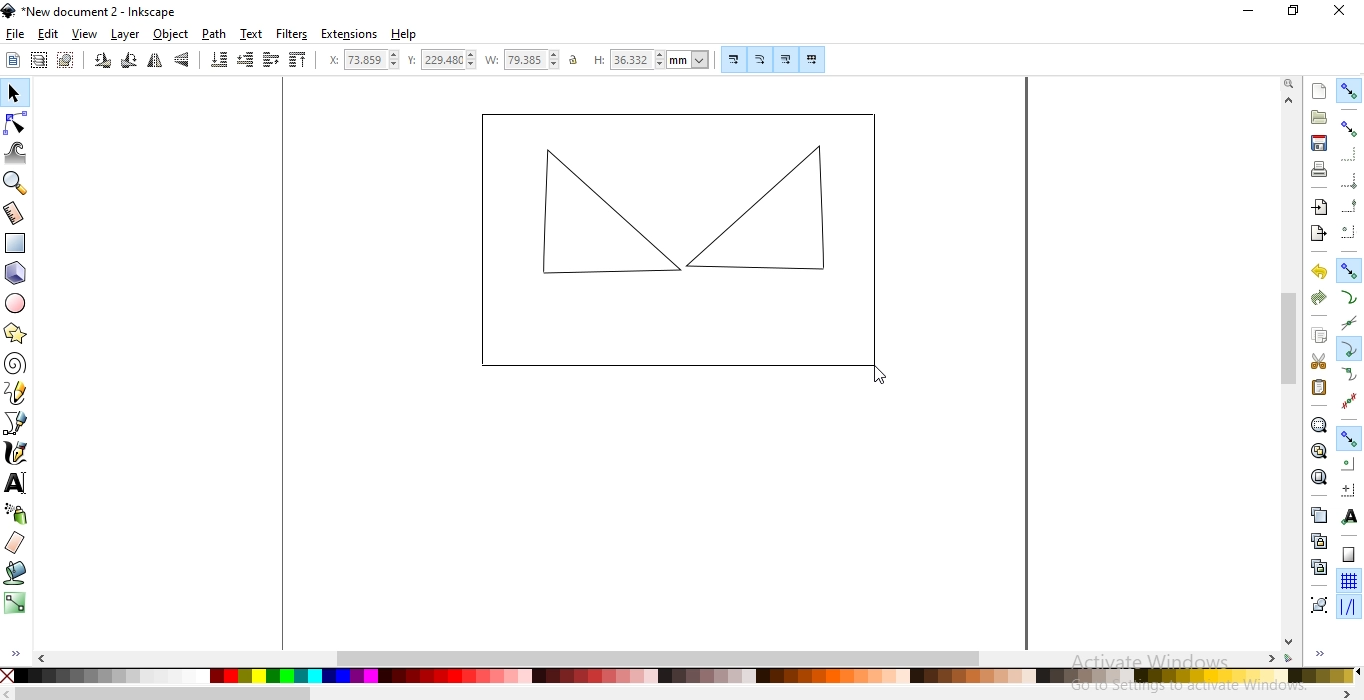 The image size is (1364, 700). What do you see at coordinates (218, 62) in the screenshot?
I see `lower selection to bottom` at bounding box center [218, 62].